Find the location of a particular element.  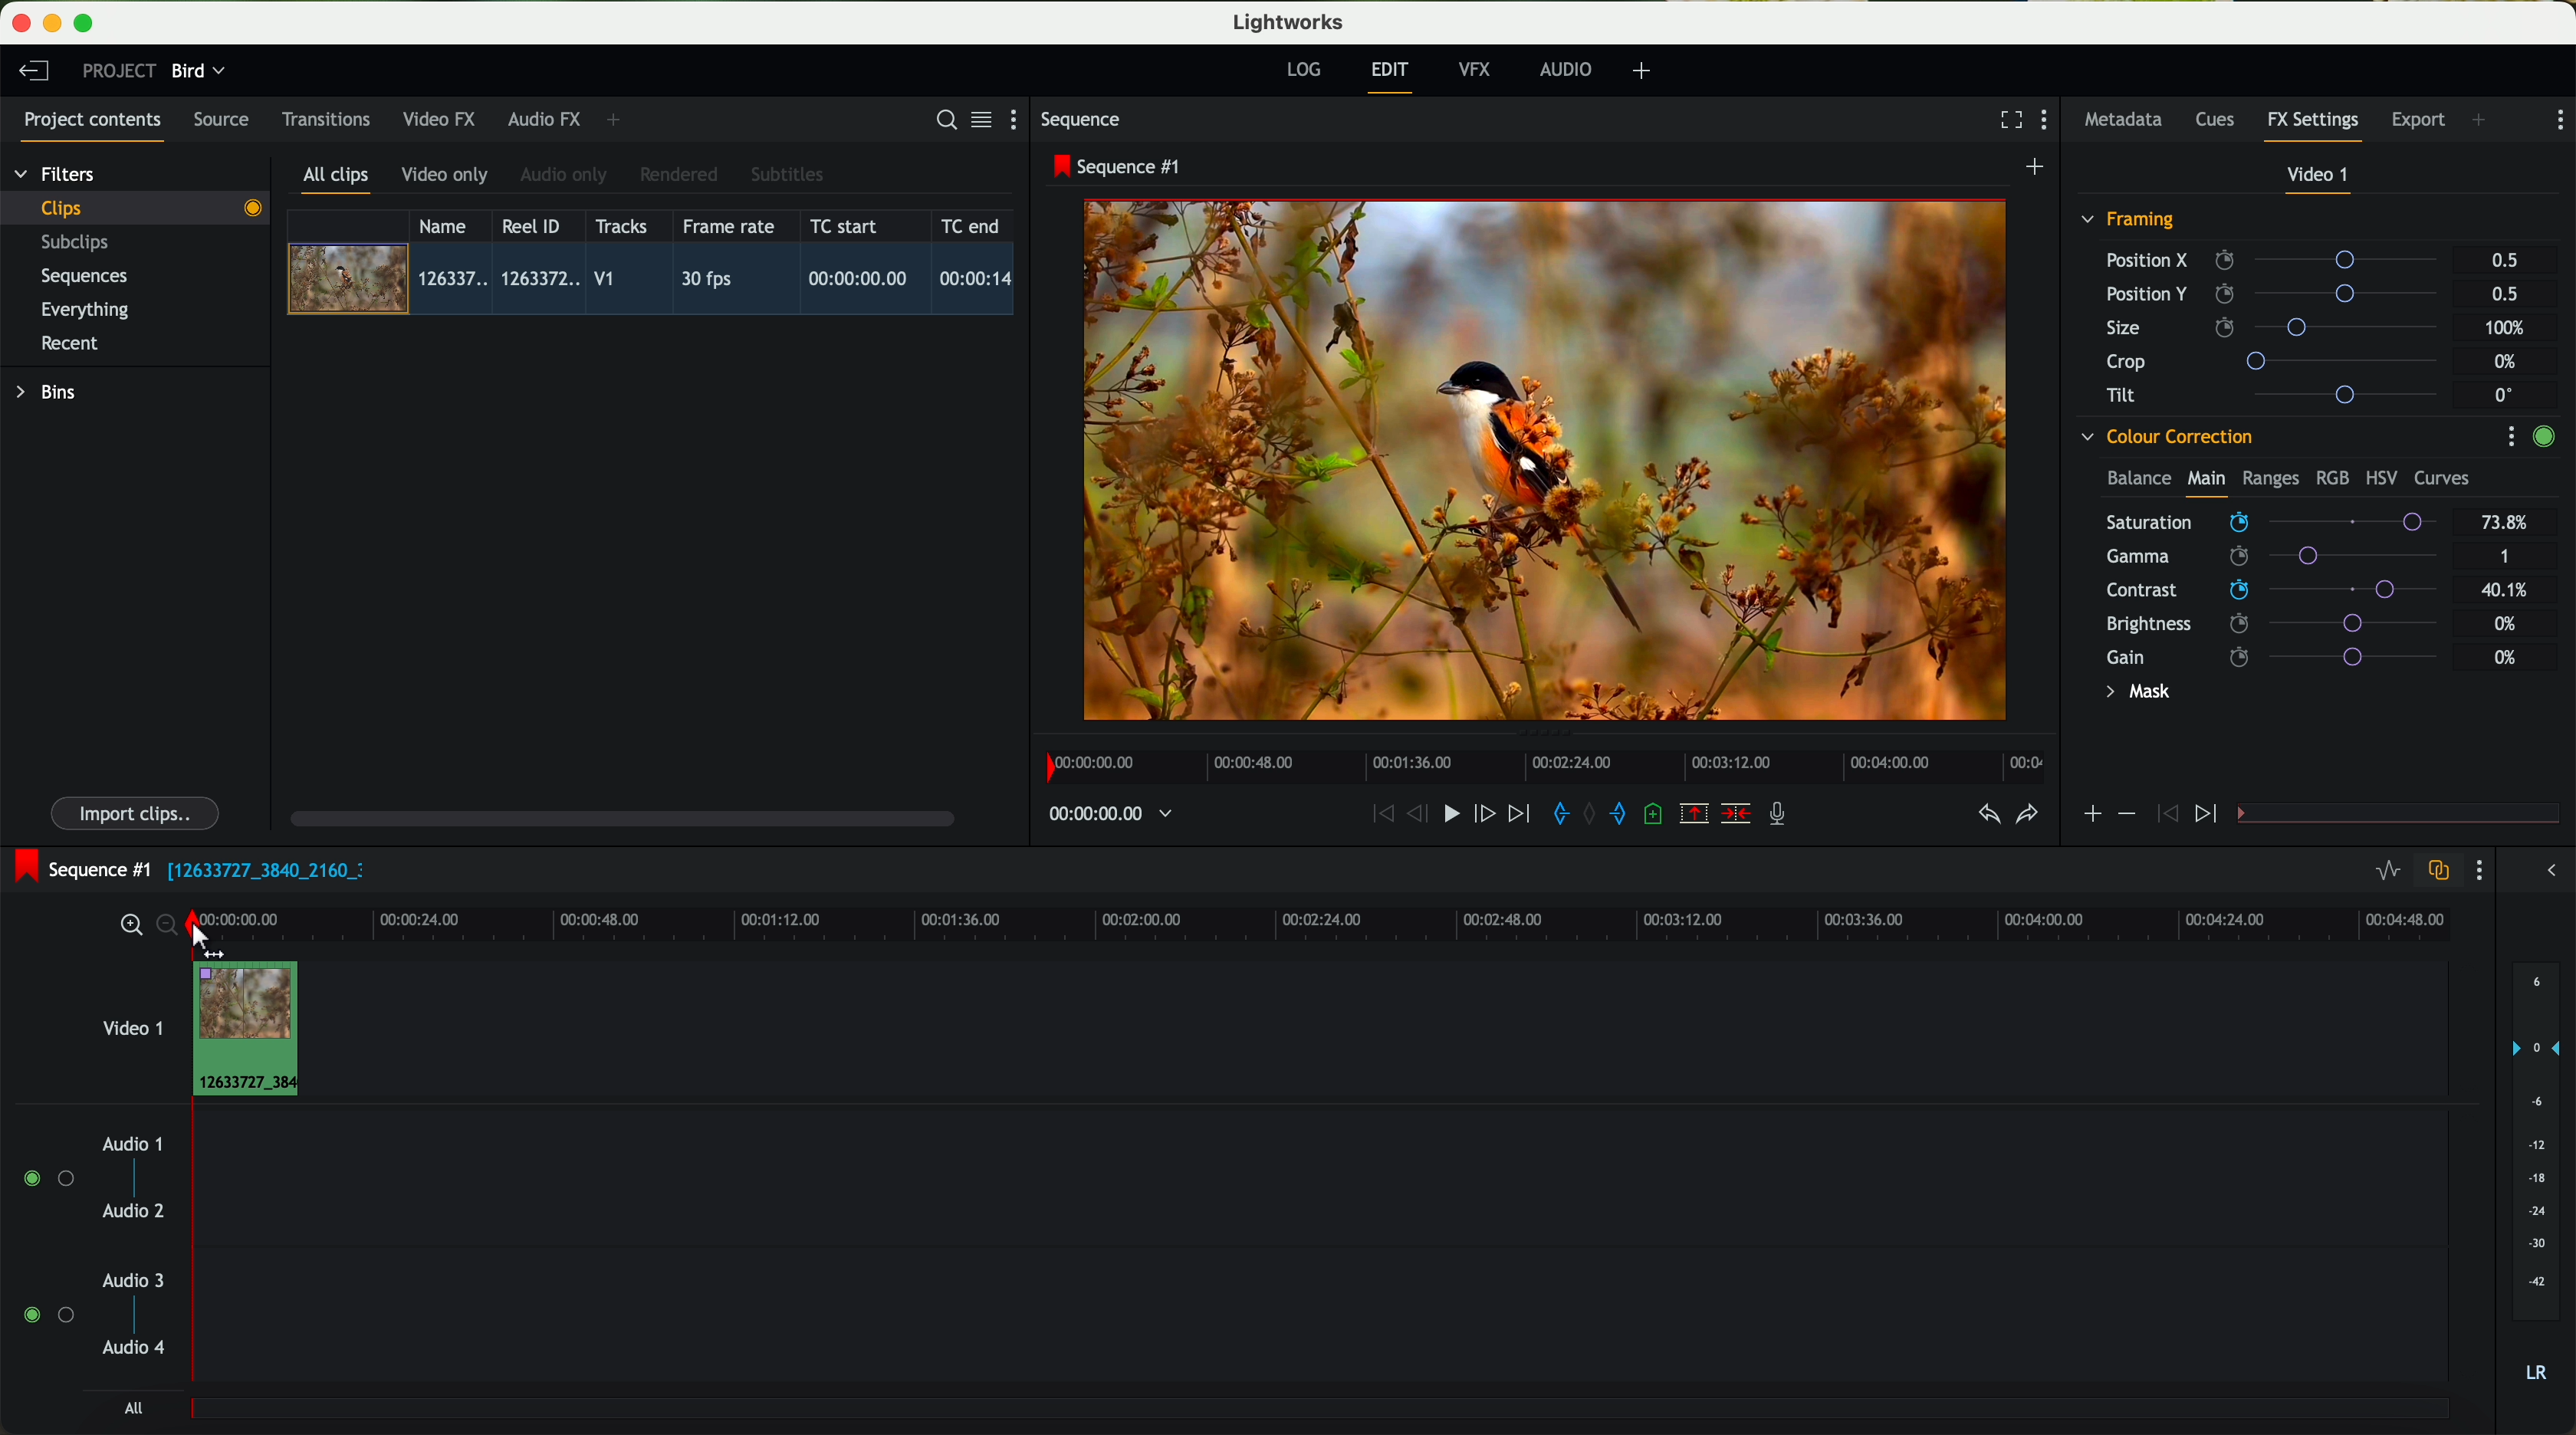

add, remove and create layouts is located at coordinates (1645, 71).